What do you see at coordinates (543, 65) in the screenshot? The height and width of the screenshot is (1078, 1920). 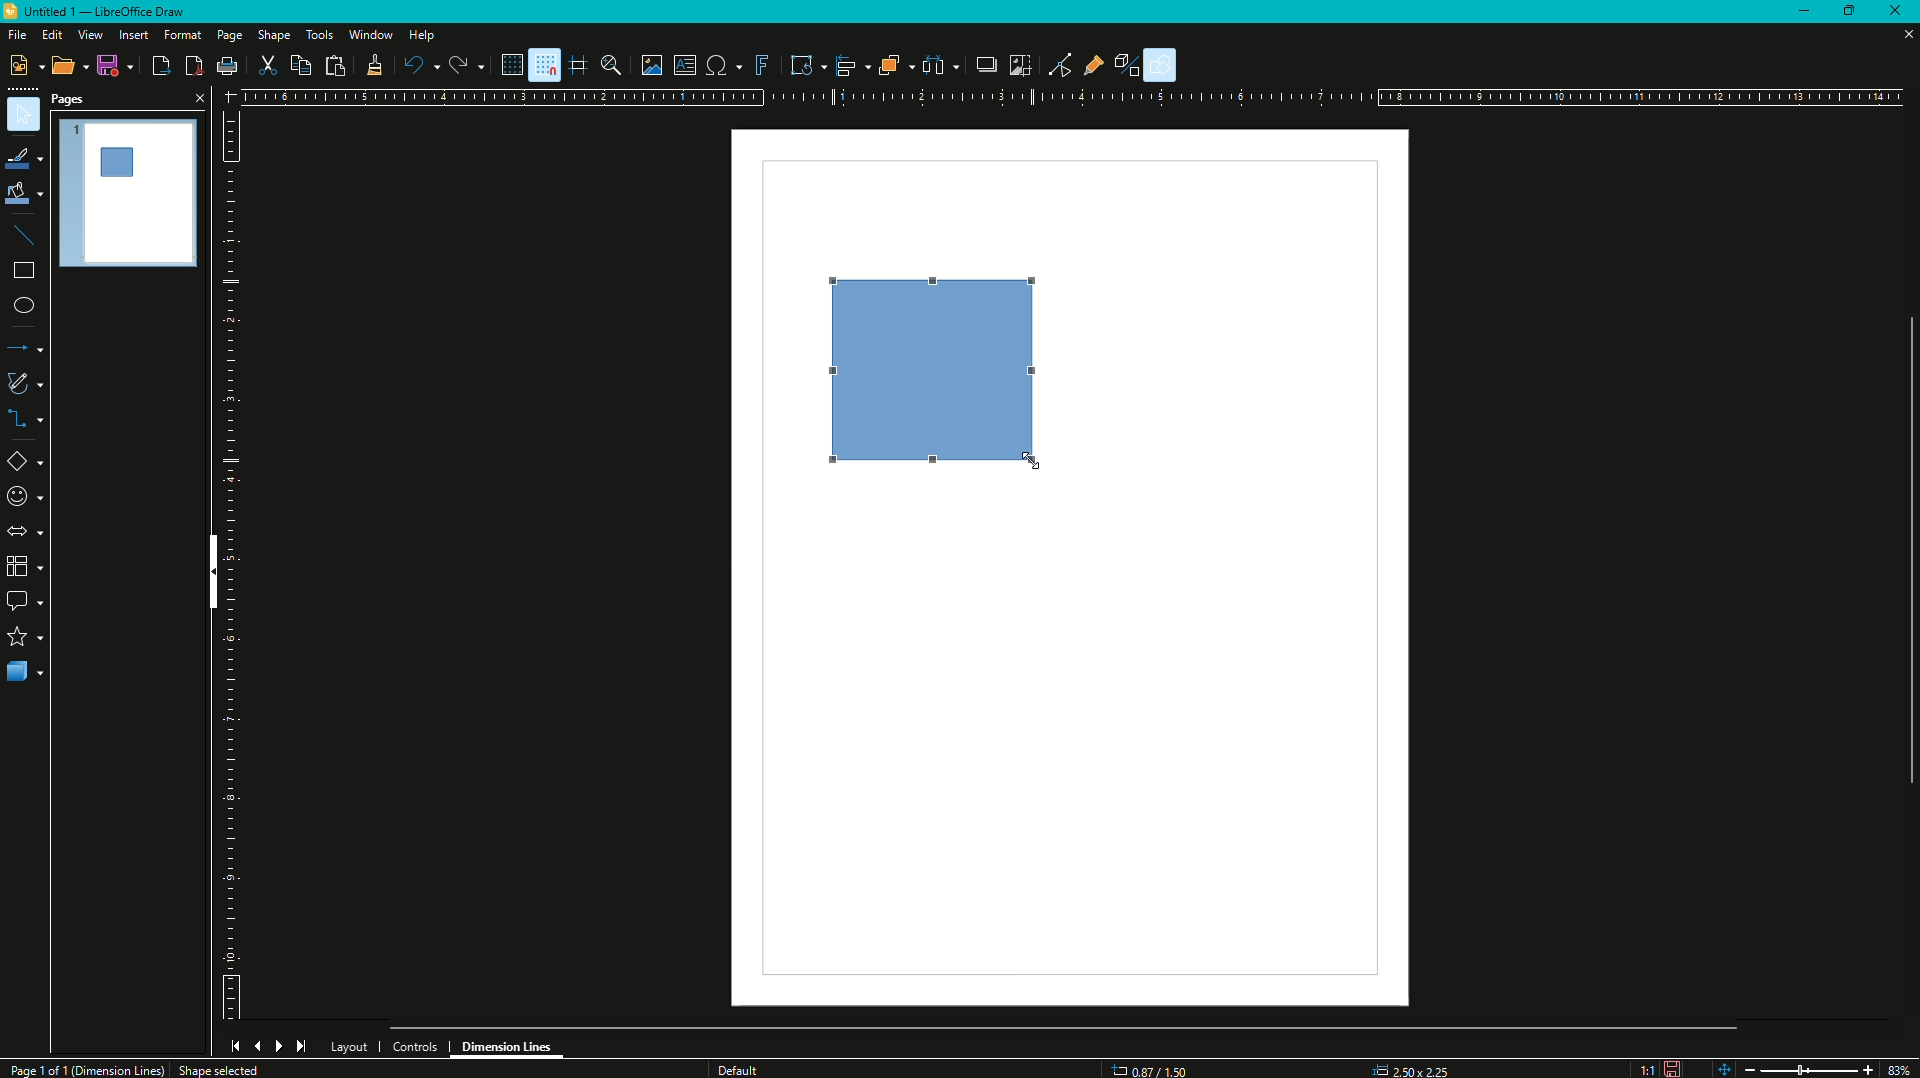 I see `Snap to Grid` at bounding box center [543, 65].